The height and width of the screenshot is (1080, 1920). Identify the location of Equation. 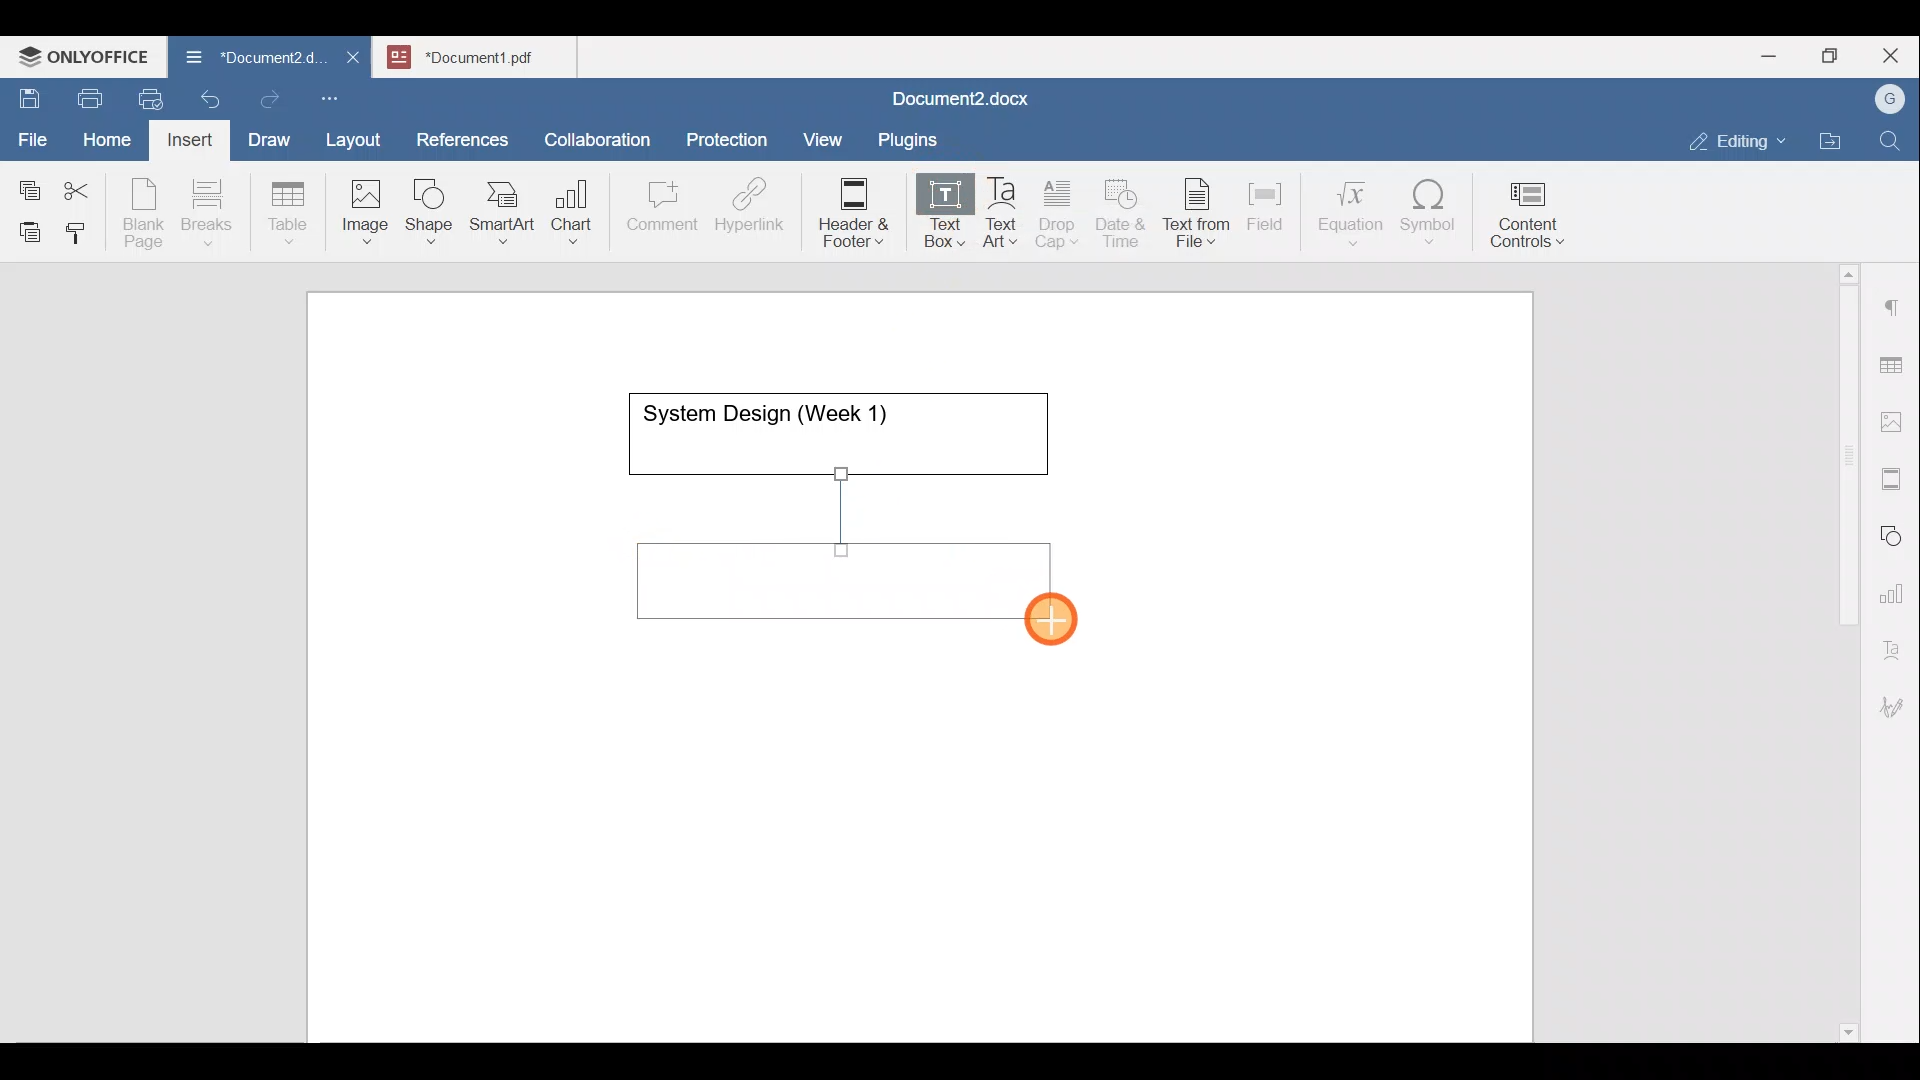
(1355, 212).